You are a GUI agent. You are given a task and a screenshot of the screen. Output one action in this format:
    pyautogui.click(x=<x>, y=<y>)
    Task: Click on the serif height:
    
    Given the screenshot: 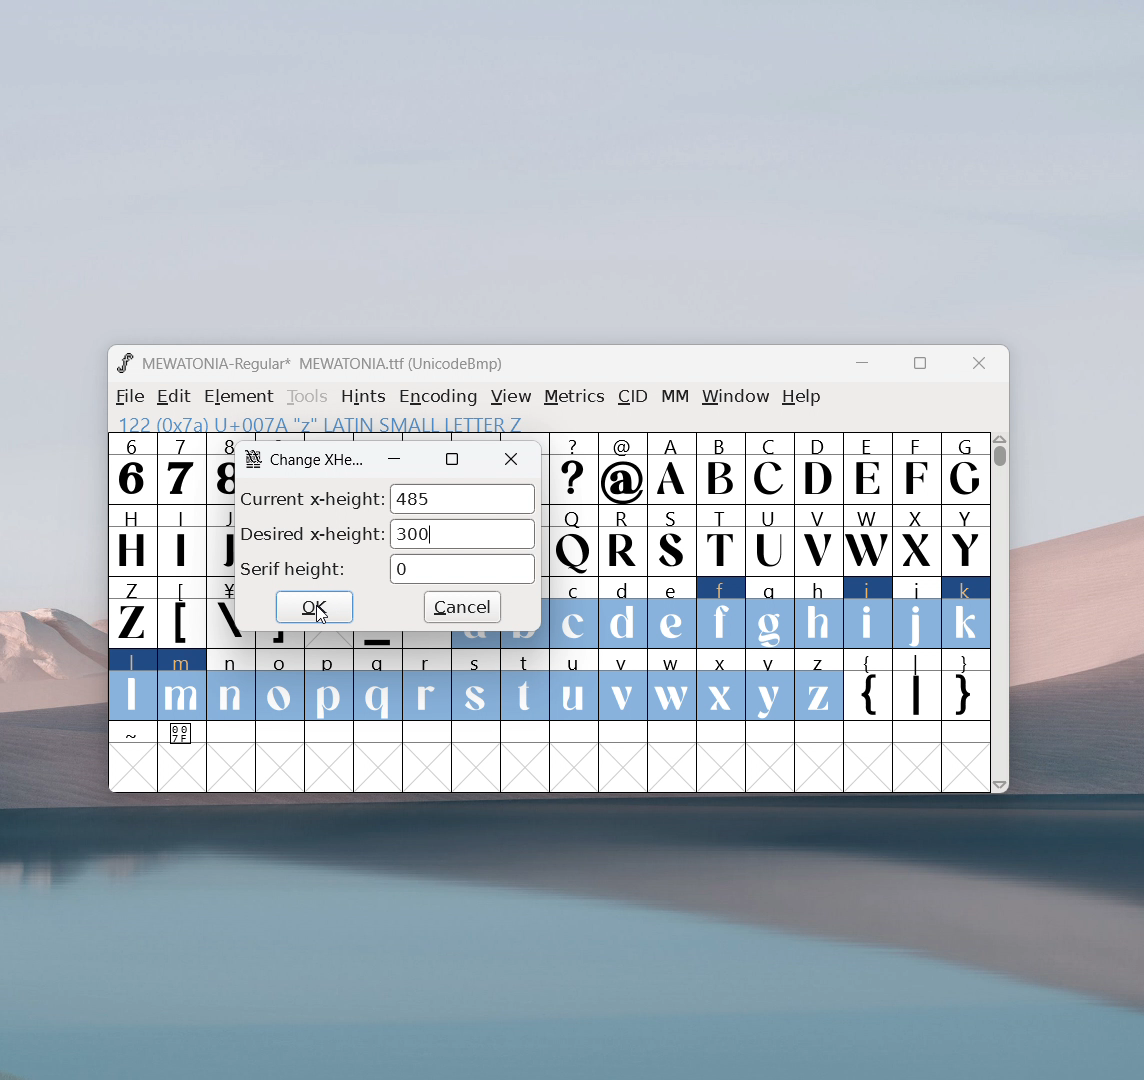 What is the action you would take?
    pyautogui.click(x=293, y=570)
    